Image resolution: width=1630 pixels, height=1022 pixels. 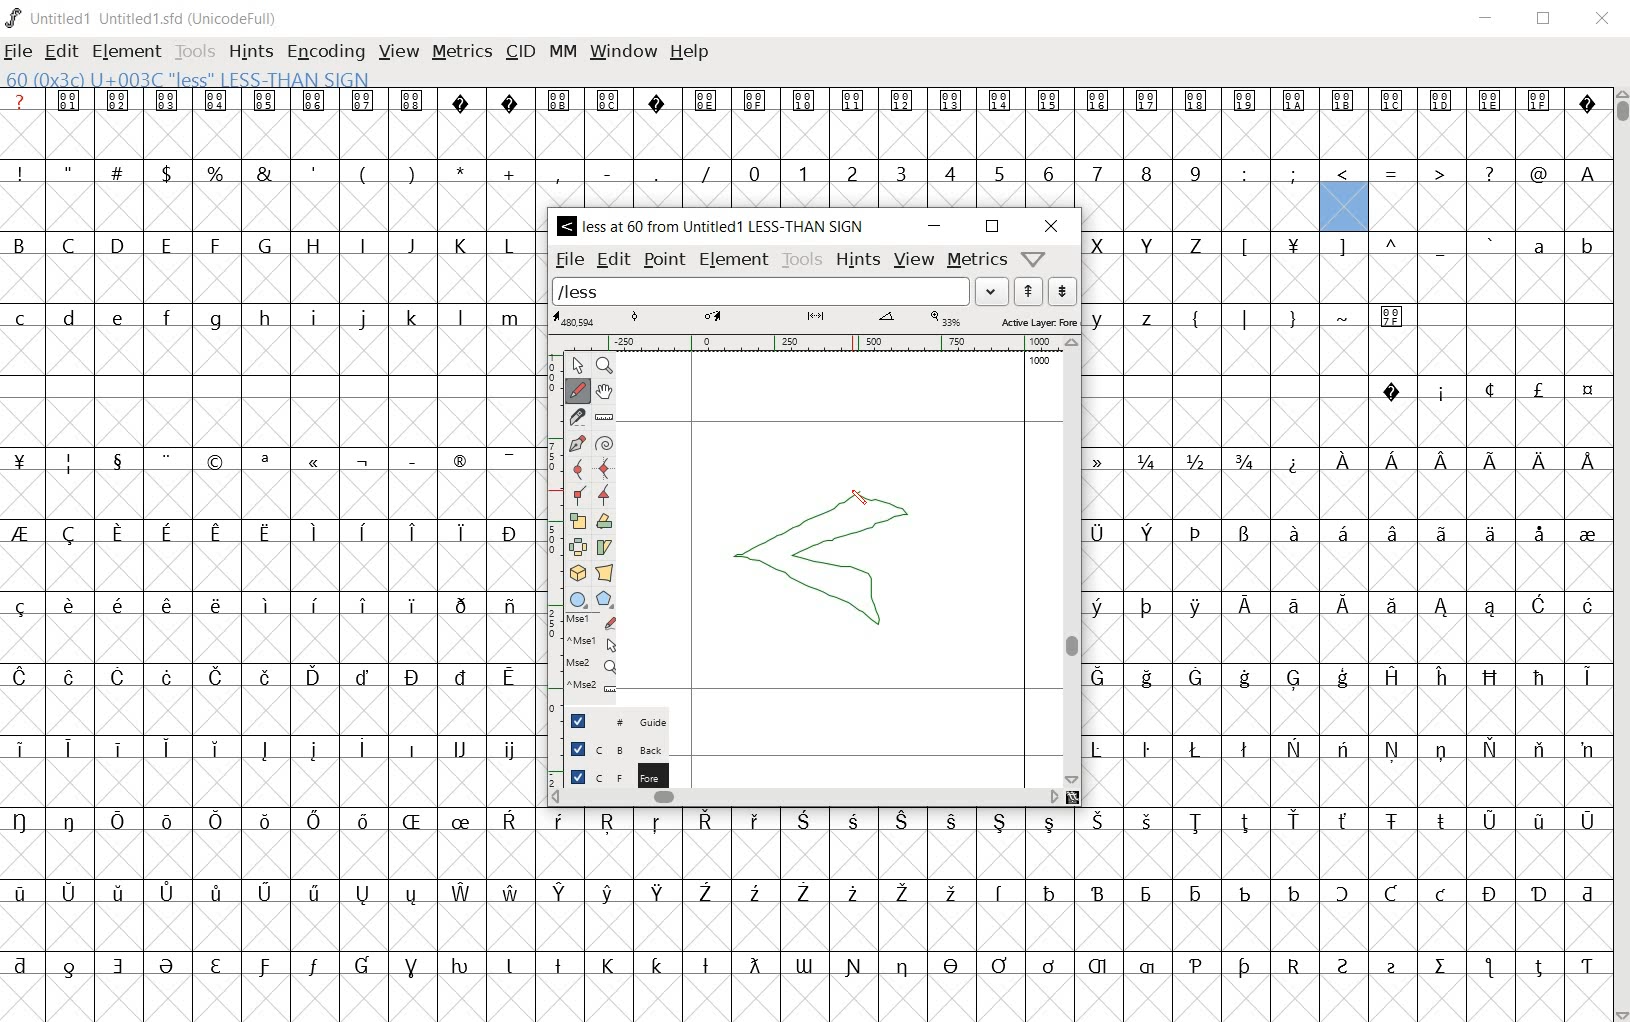 I want to click on special letters, so click(x=272, y=677).